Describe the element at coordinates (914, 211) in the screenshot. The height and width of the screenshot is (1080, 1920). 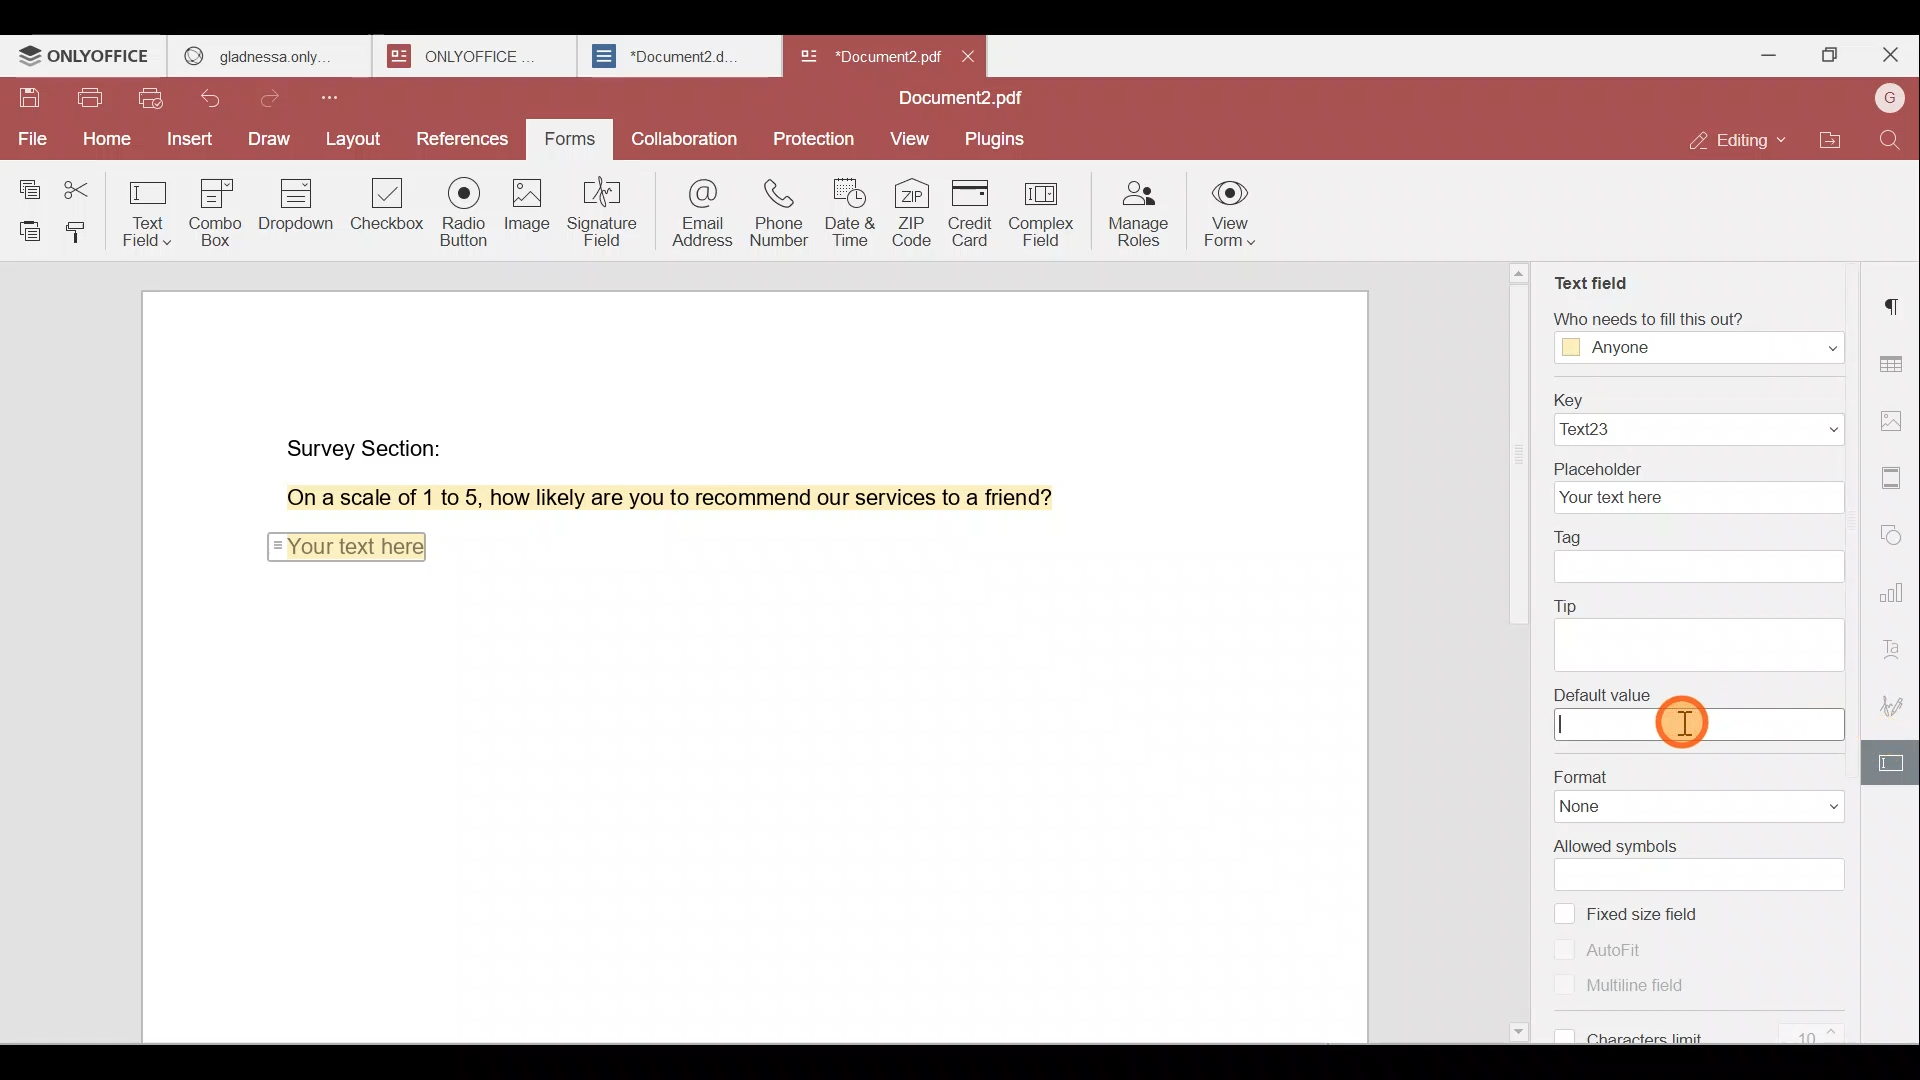
I see `ZIP code` at that location.